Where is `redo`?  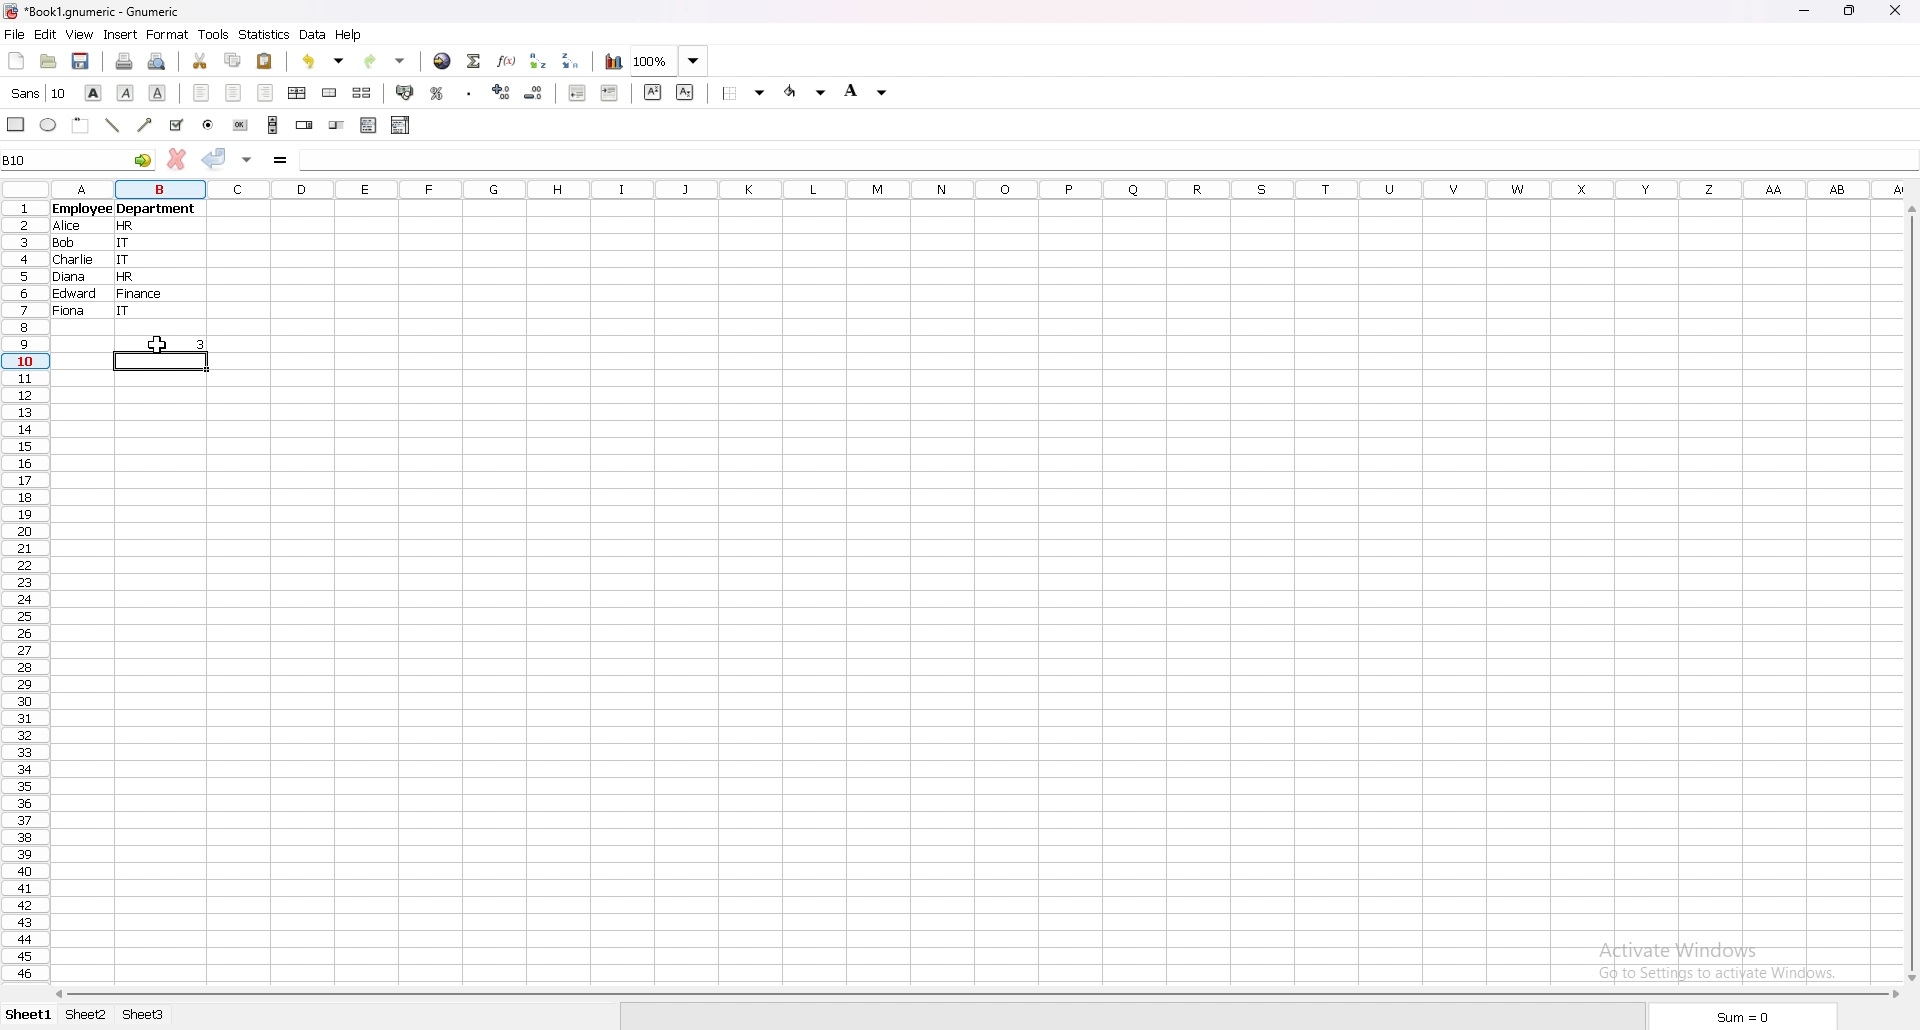
redo is located at coordinates (386, 59).